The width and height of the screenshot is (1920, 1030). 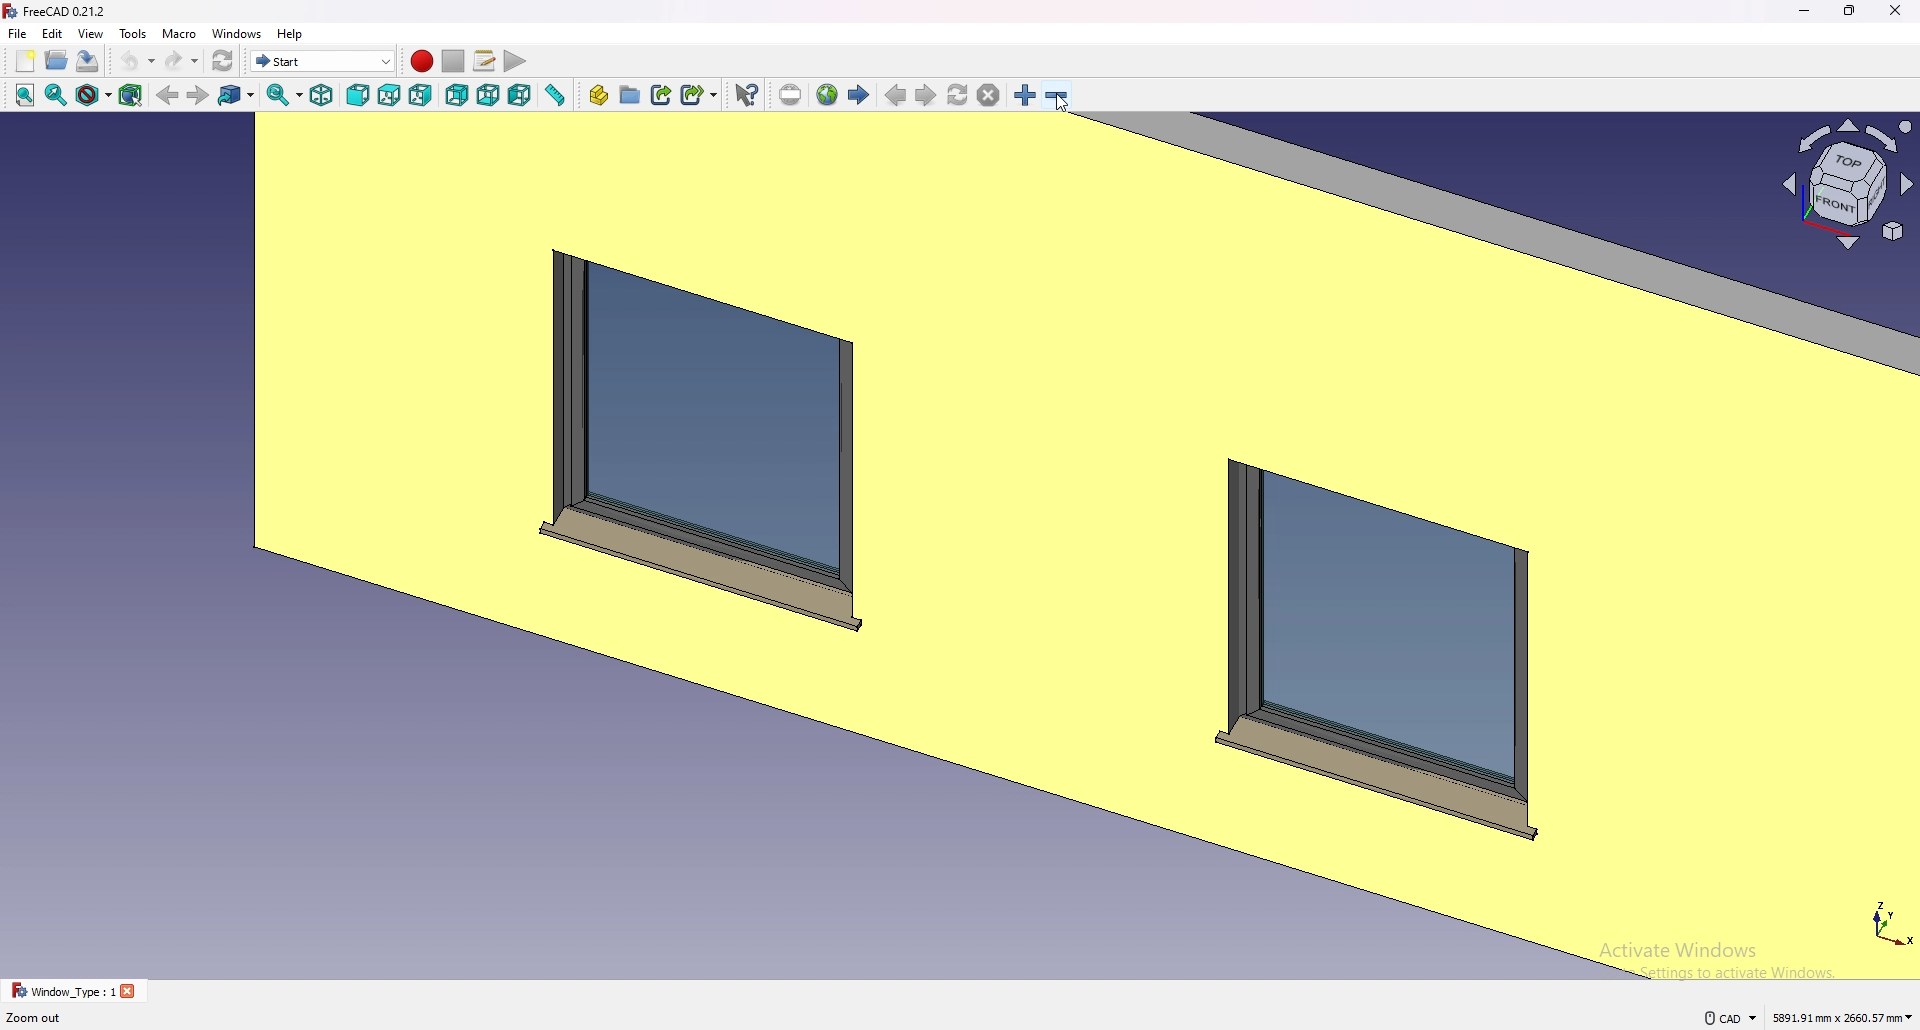 What do you see at coordinates (359, 96) in the screenshot?
I see `front` at bounding box center [359, 96].